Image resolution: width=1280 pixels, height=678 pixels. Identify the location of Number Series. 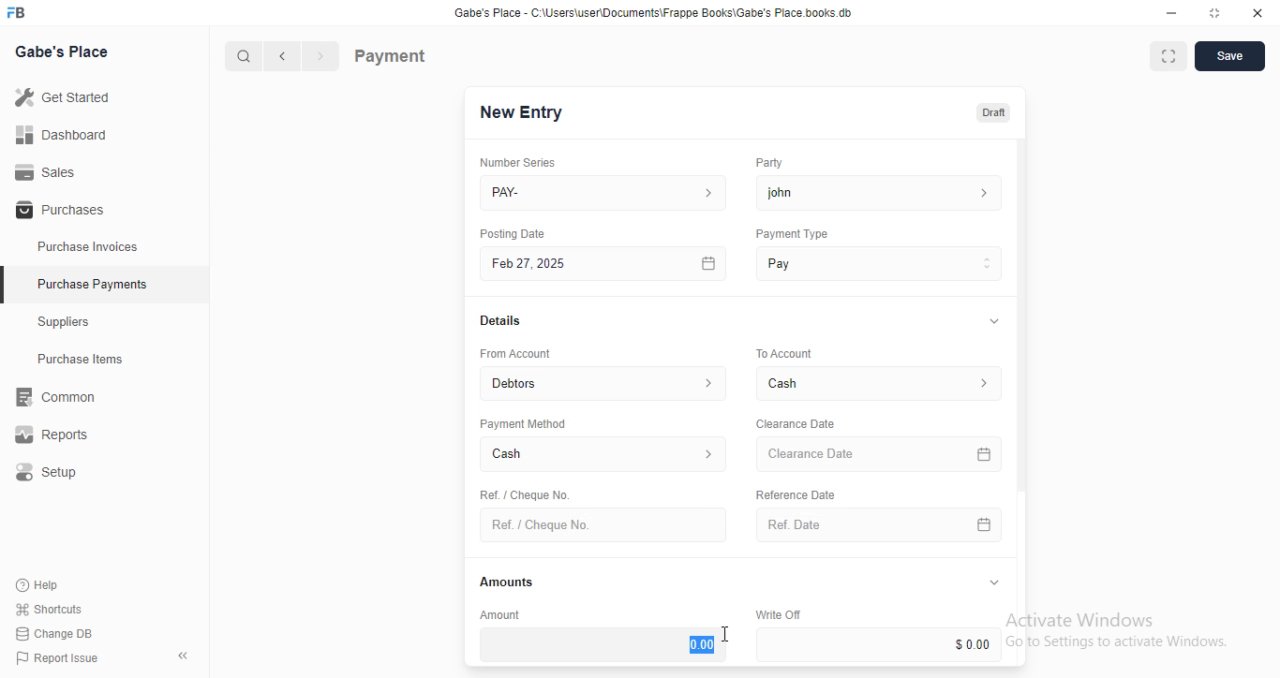
(510, 162).